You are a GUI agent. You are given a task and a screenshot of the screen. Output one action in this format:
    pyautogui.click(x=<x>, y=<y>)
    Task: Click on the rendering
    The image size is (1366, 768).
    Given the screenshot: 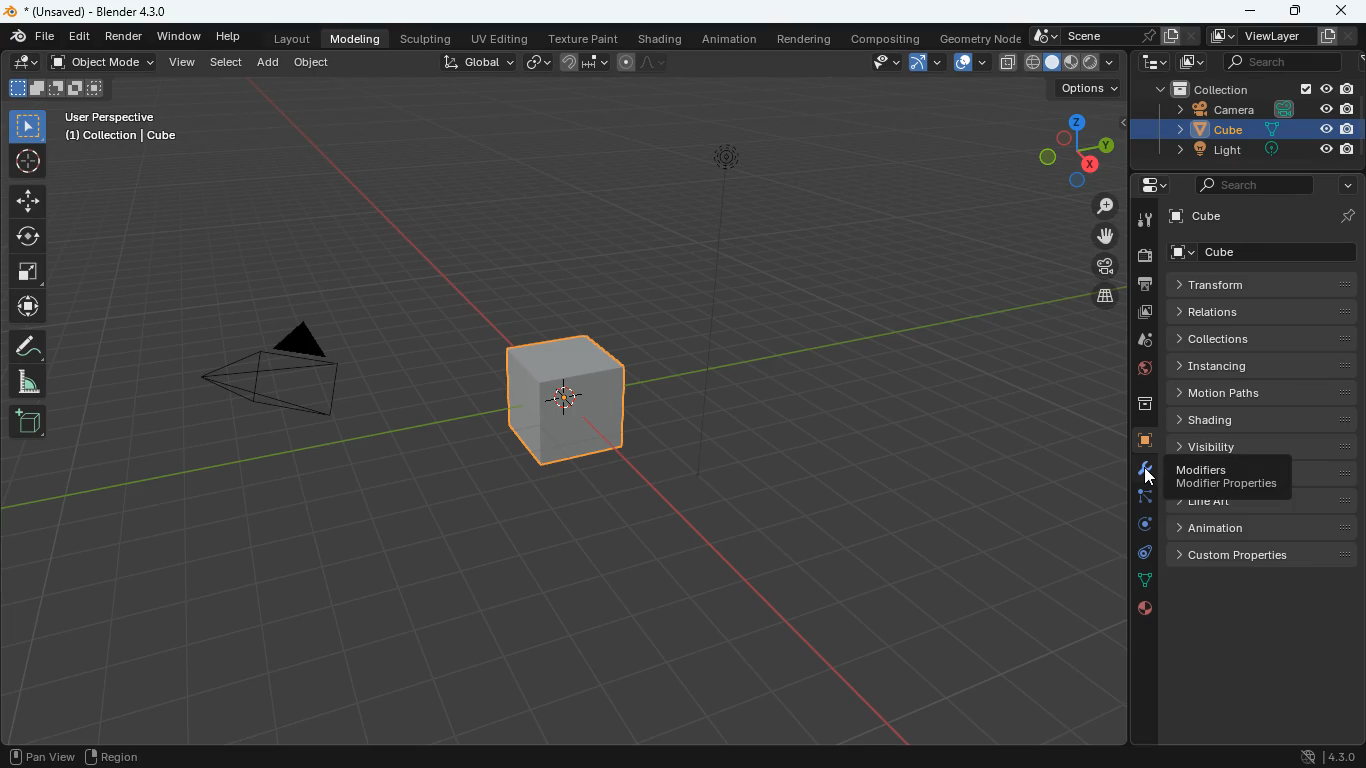 What is the action you would take?
    pyautogui.click(x=804, y=38)
    